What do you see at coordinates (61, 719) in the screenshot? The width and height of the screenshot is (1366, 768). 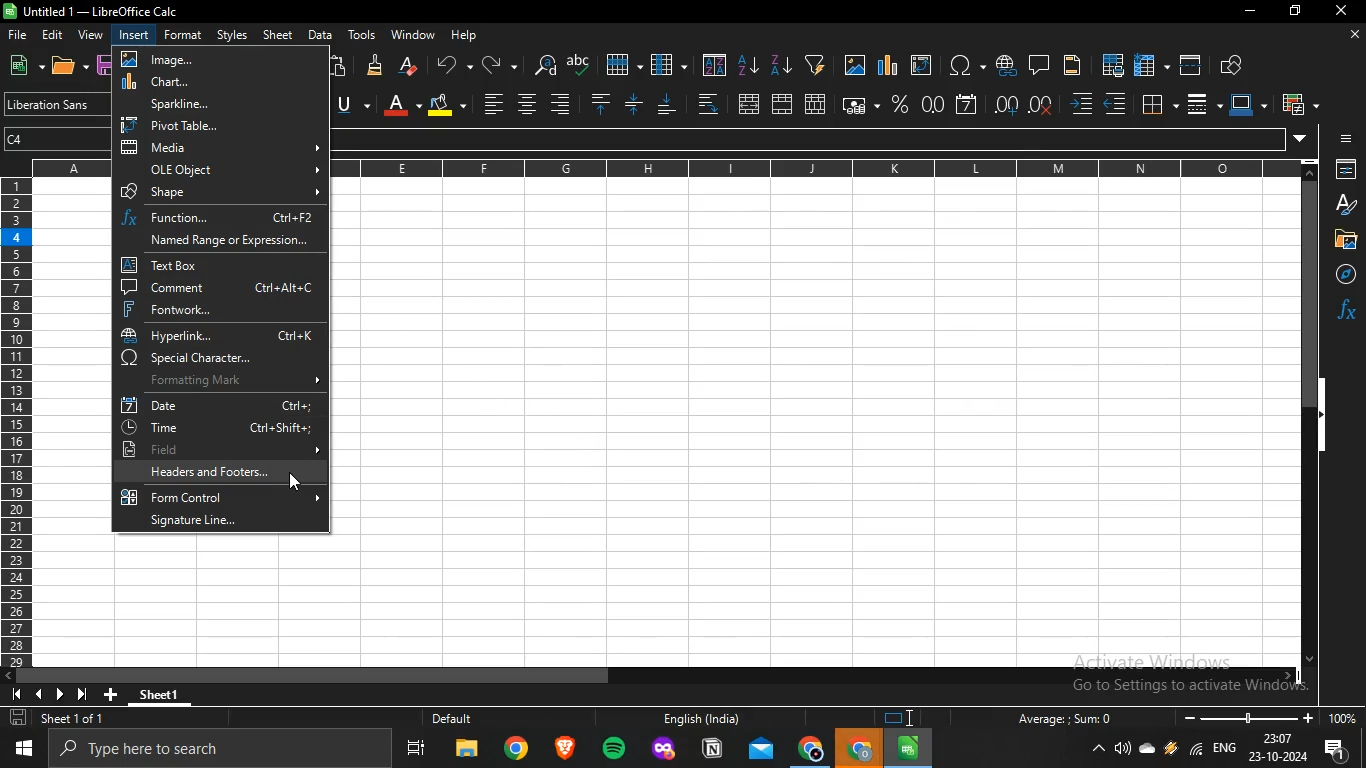 I see `sheet 1 of 1` at bounding box center [61, 719].